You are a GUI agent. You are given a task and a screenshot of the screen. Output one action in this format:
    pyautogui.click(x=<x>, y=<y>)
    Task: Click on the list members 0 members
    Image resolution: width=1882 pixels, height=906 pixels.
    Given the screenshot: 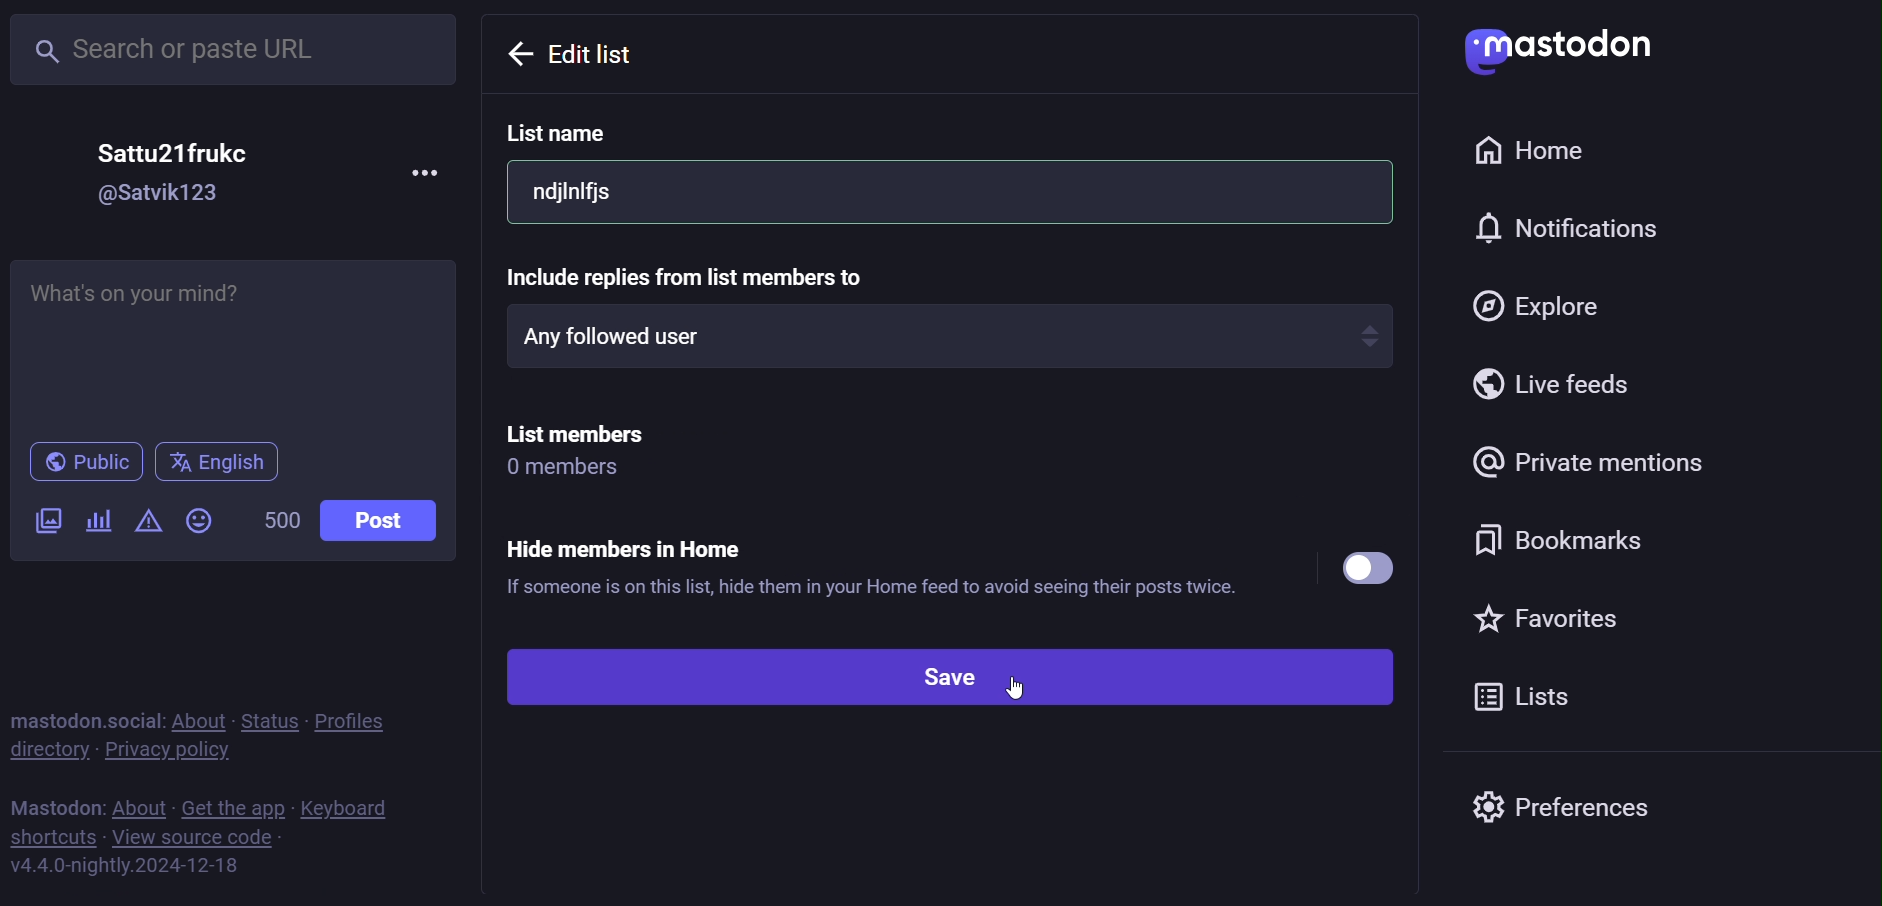 What is the action you would take?
    pyautogui.click(x=579, y=450)
    